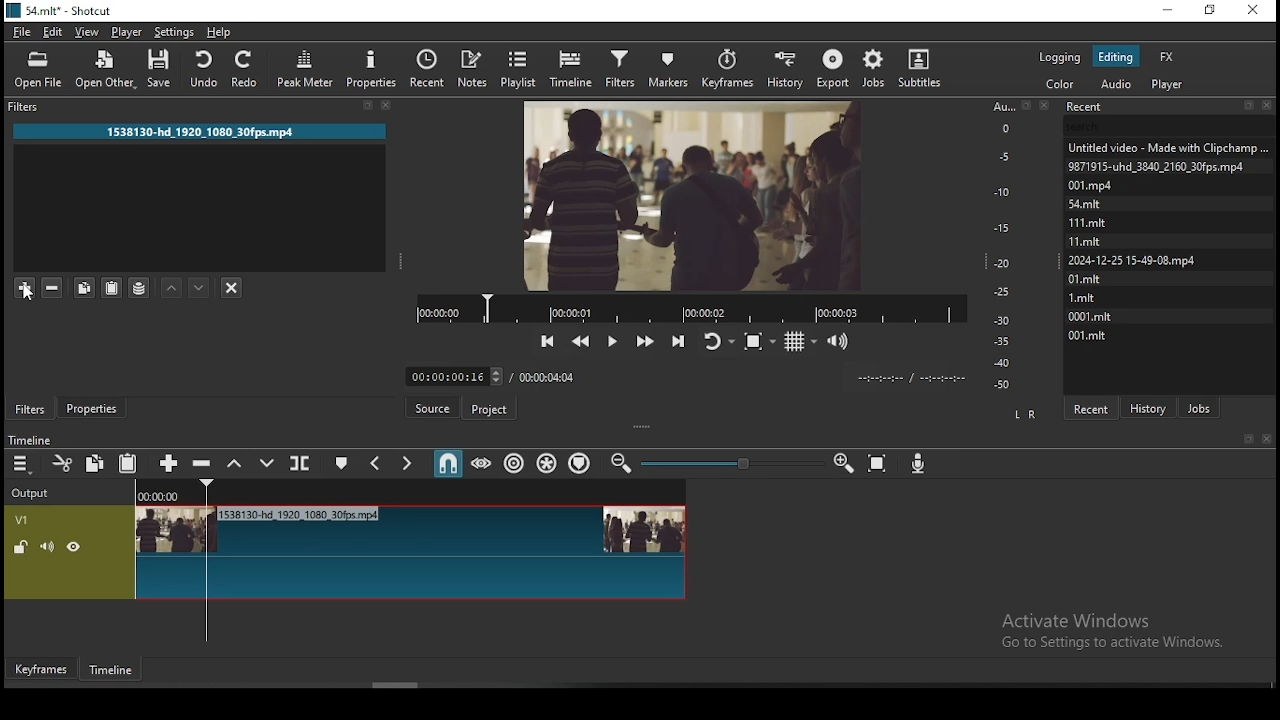  Describe the element at coordinates (54, 33) in the screenshot. I see `edit` at that location.